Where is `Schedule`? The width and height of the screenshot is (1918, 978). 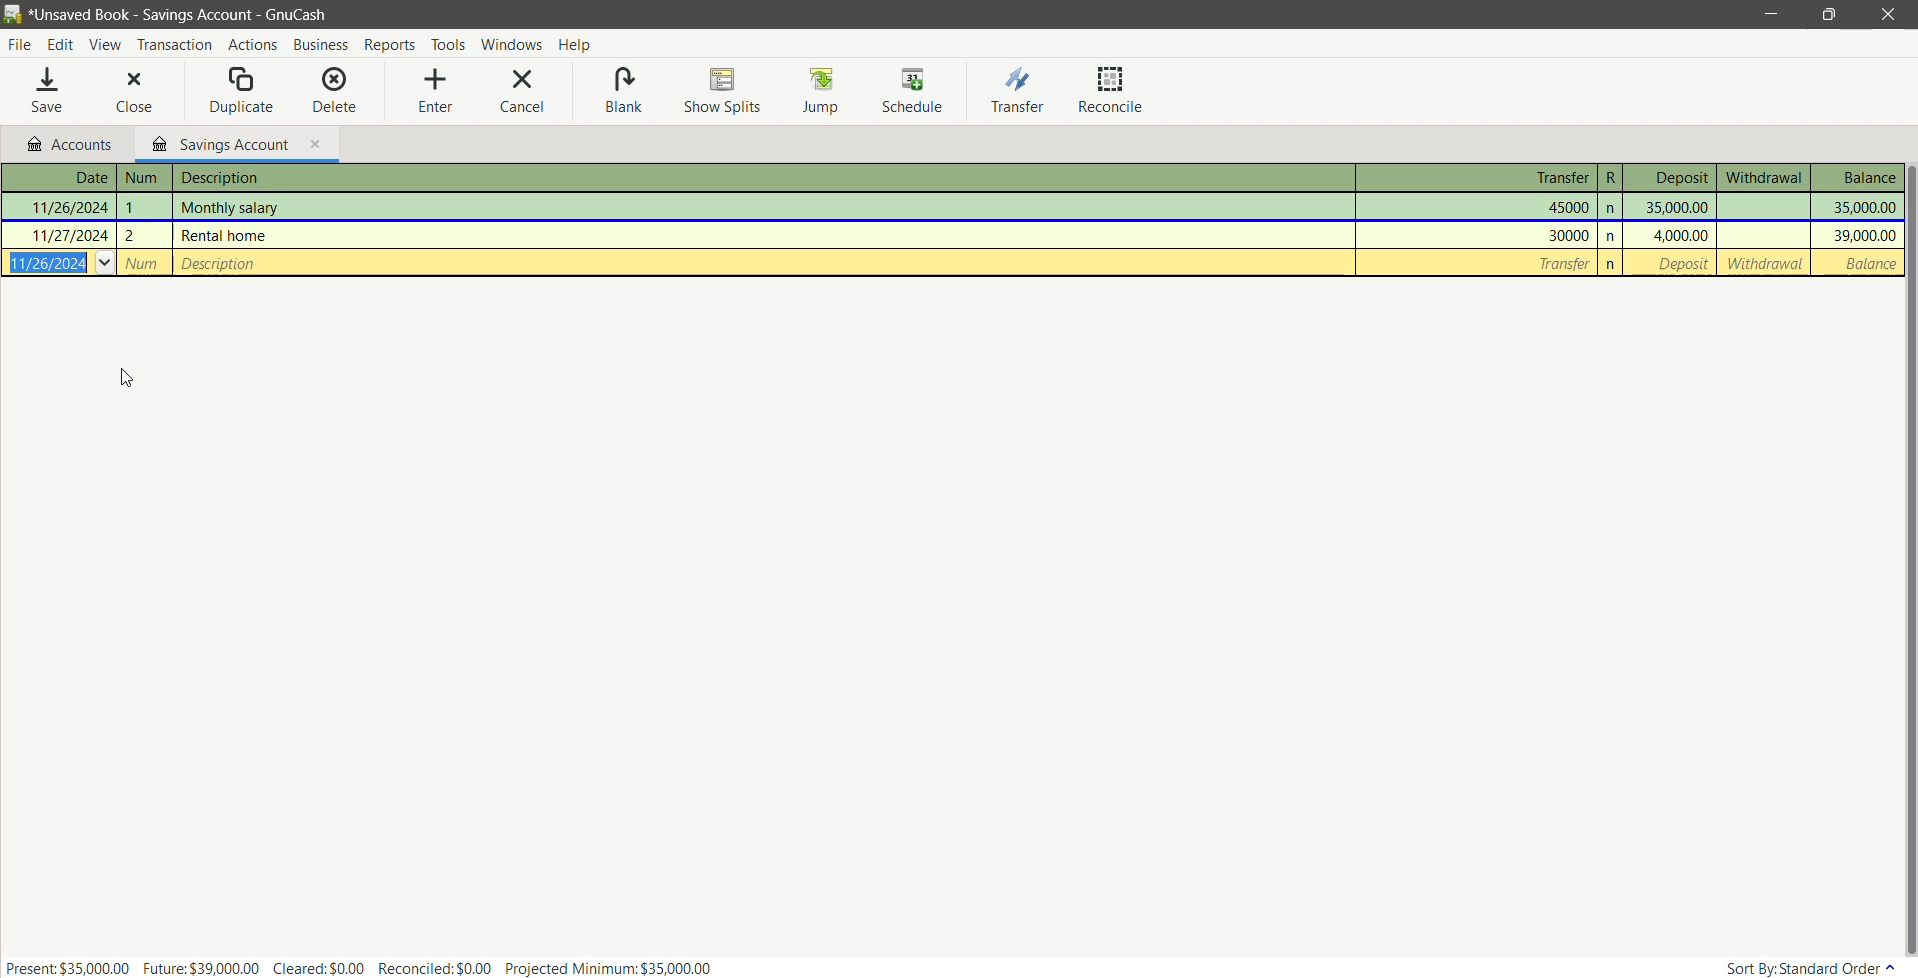 Schedule is located at coordinates (912, 91).